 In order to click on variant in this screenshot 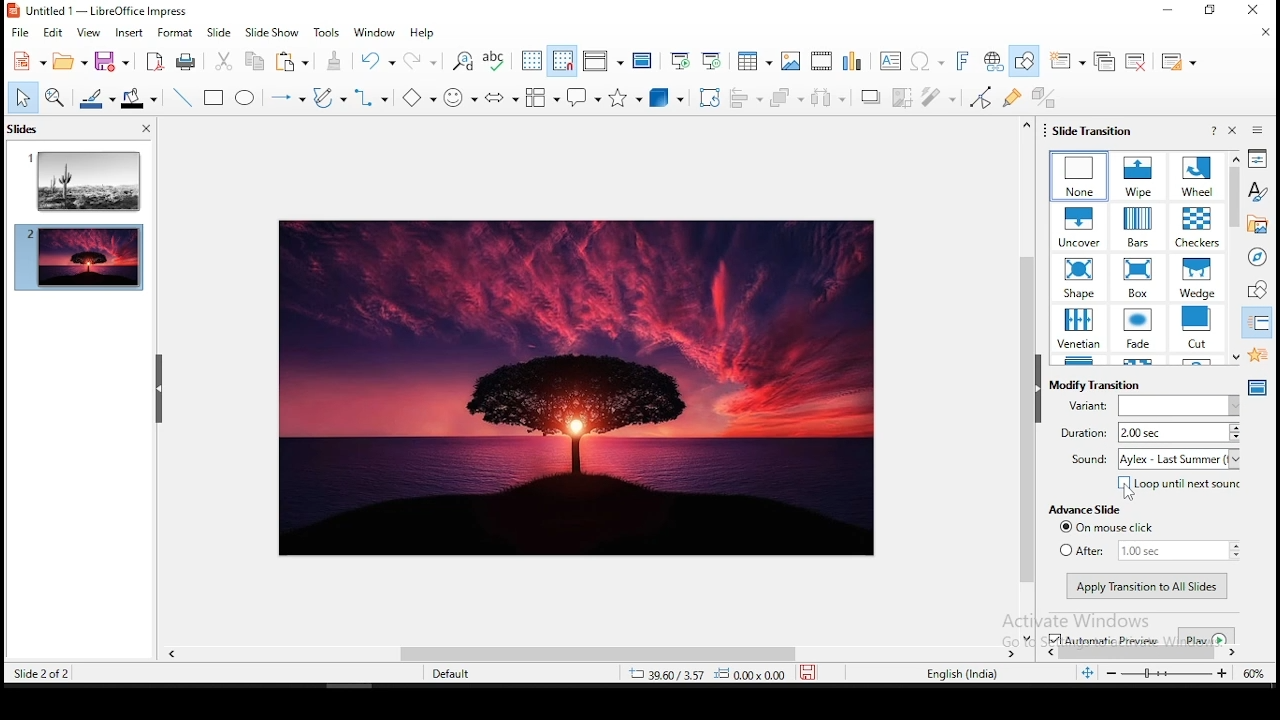, I will do `click(1149, 406)`.